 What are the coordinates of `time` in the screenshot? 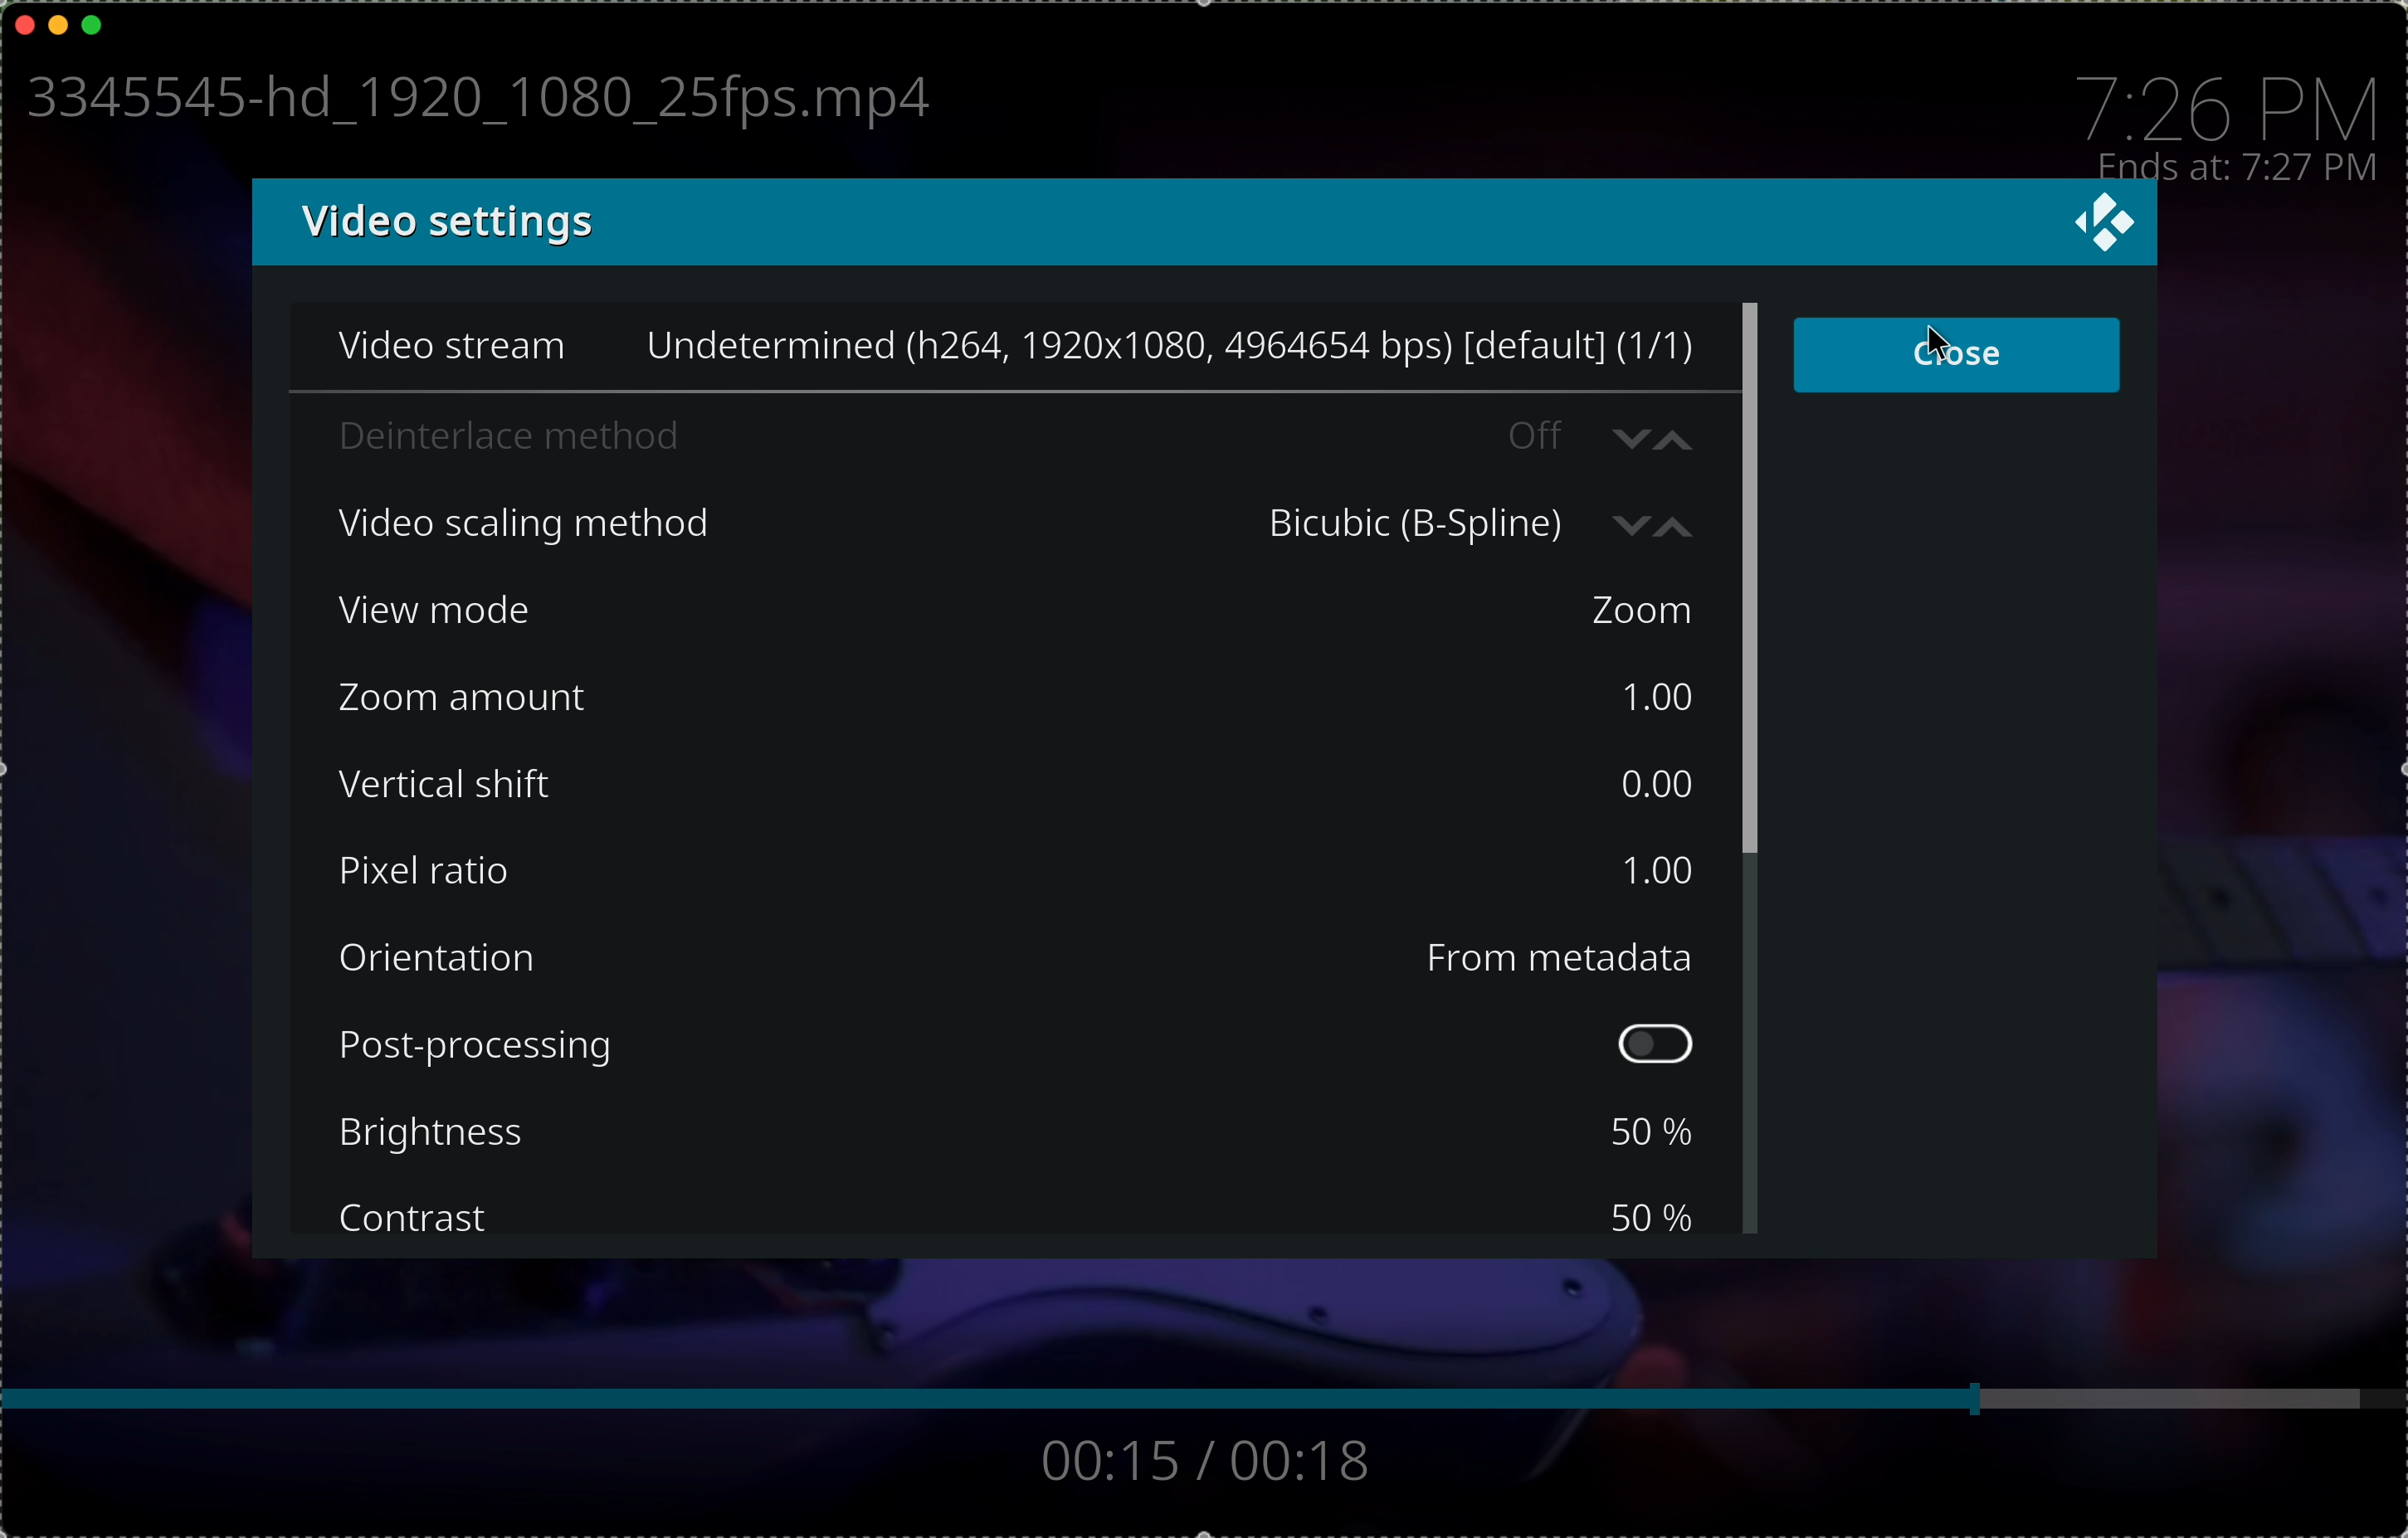 It's located at (2219, 106).